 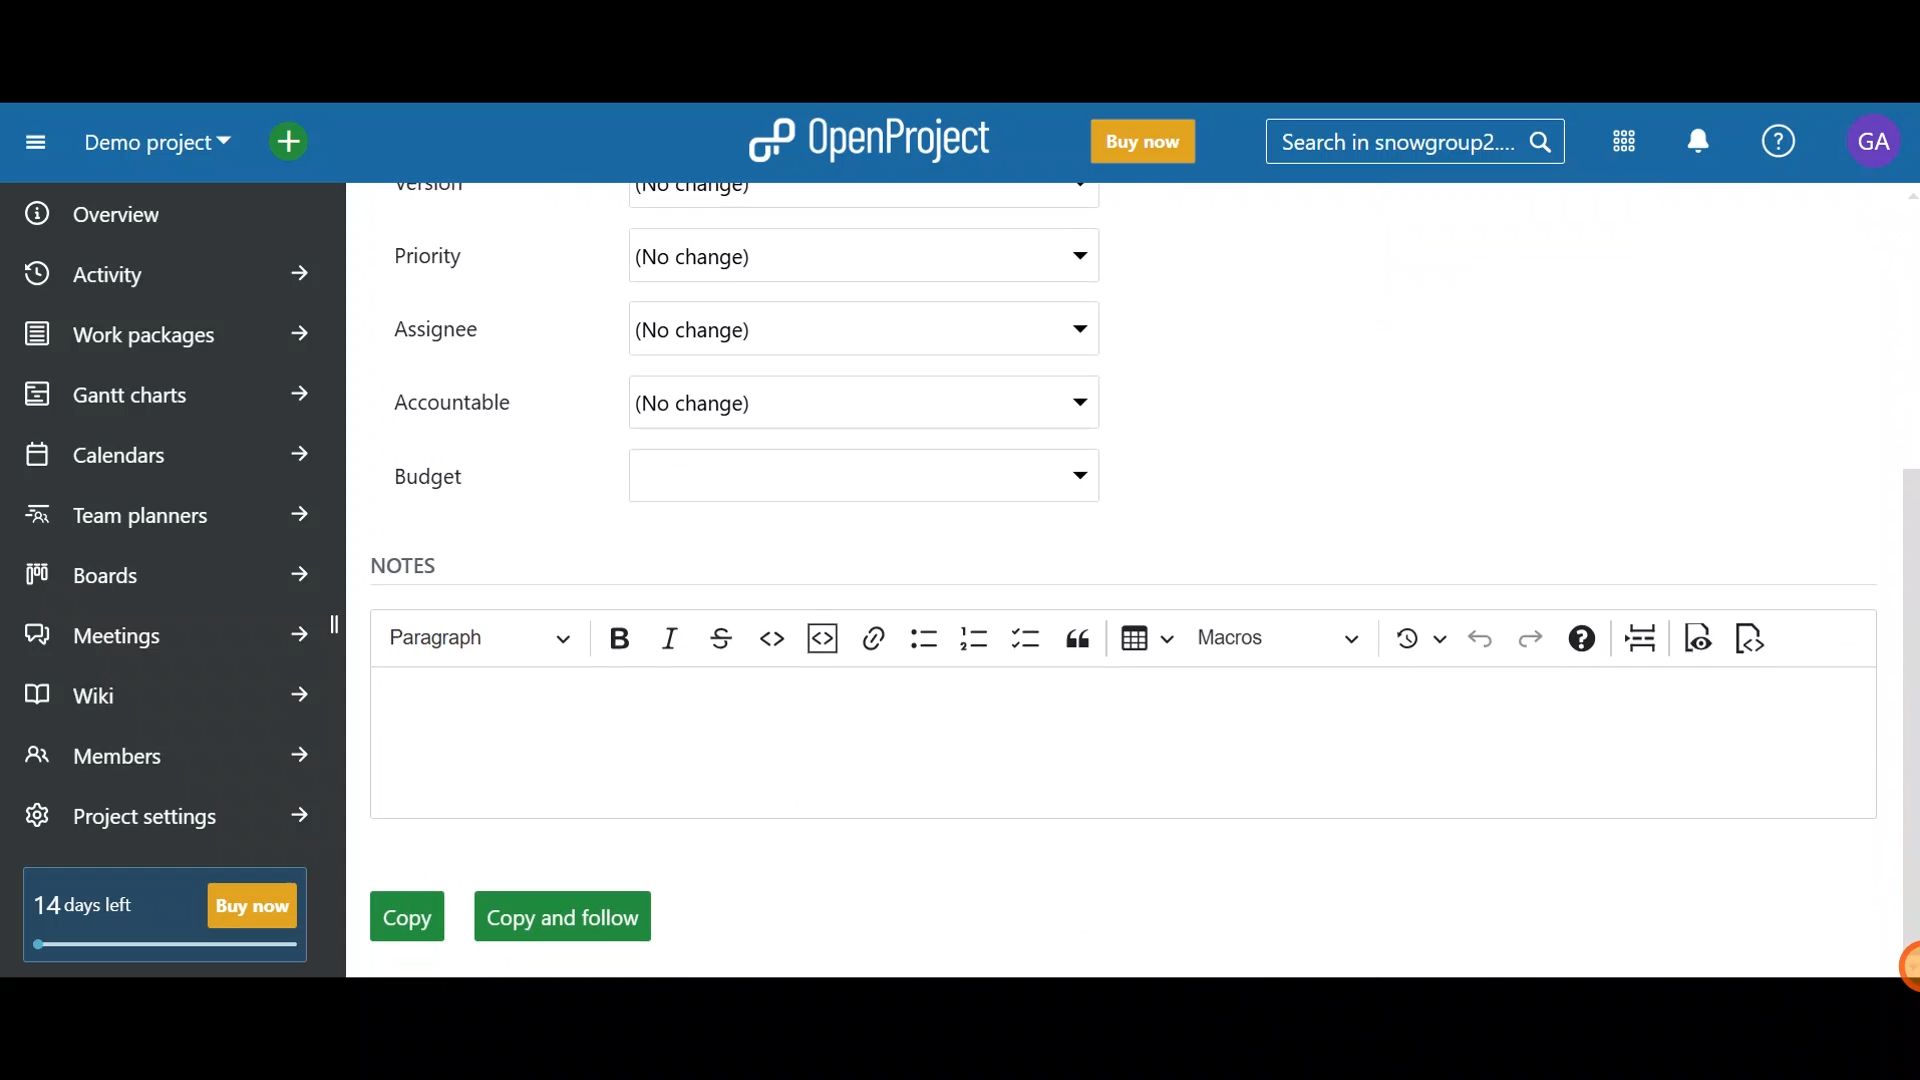 What do you see at coordinates (1145, 637) in the screenshot?
I see `Insert table` at bounding box center [1145, 637].